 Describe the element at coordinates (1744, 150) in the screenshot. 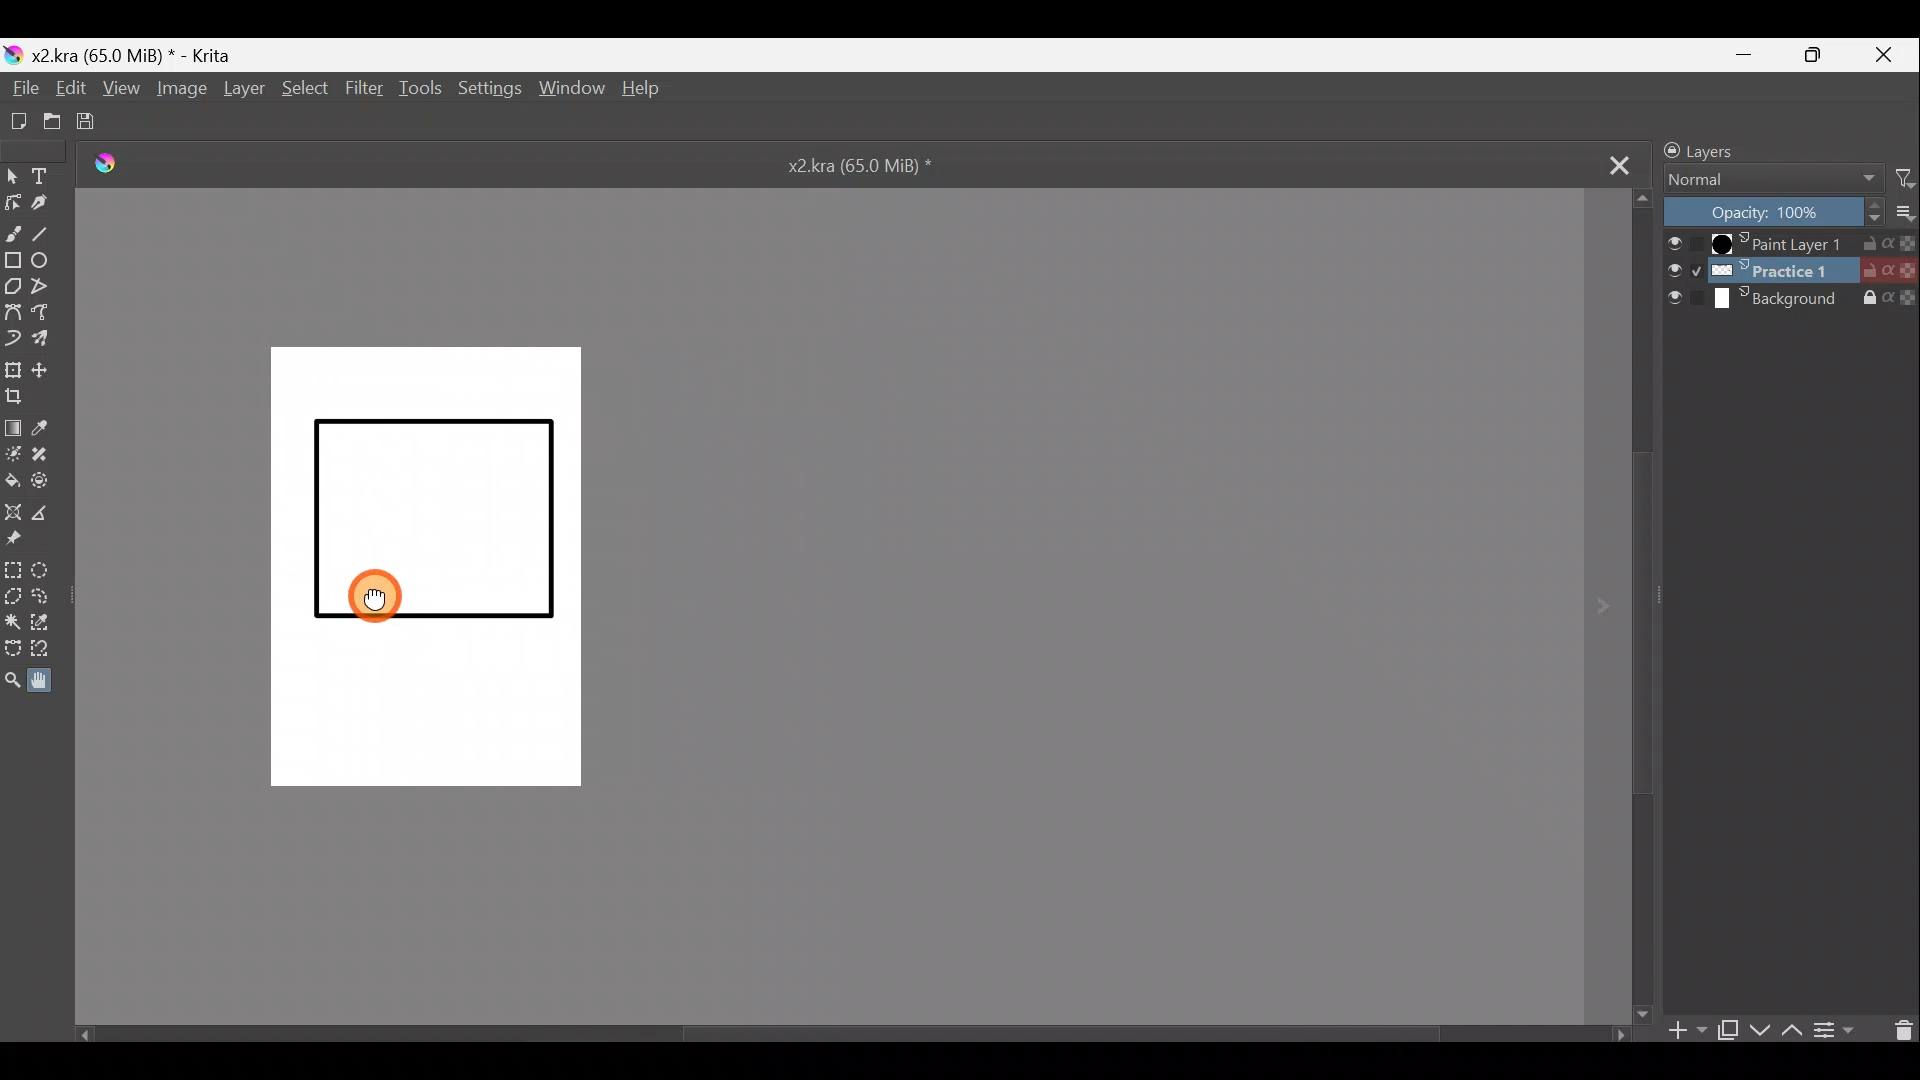

I see `Layers` at that location.